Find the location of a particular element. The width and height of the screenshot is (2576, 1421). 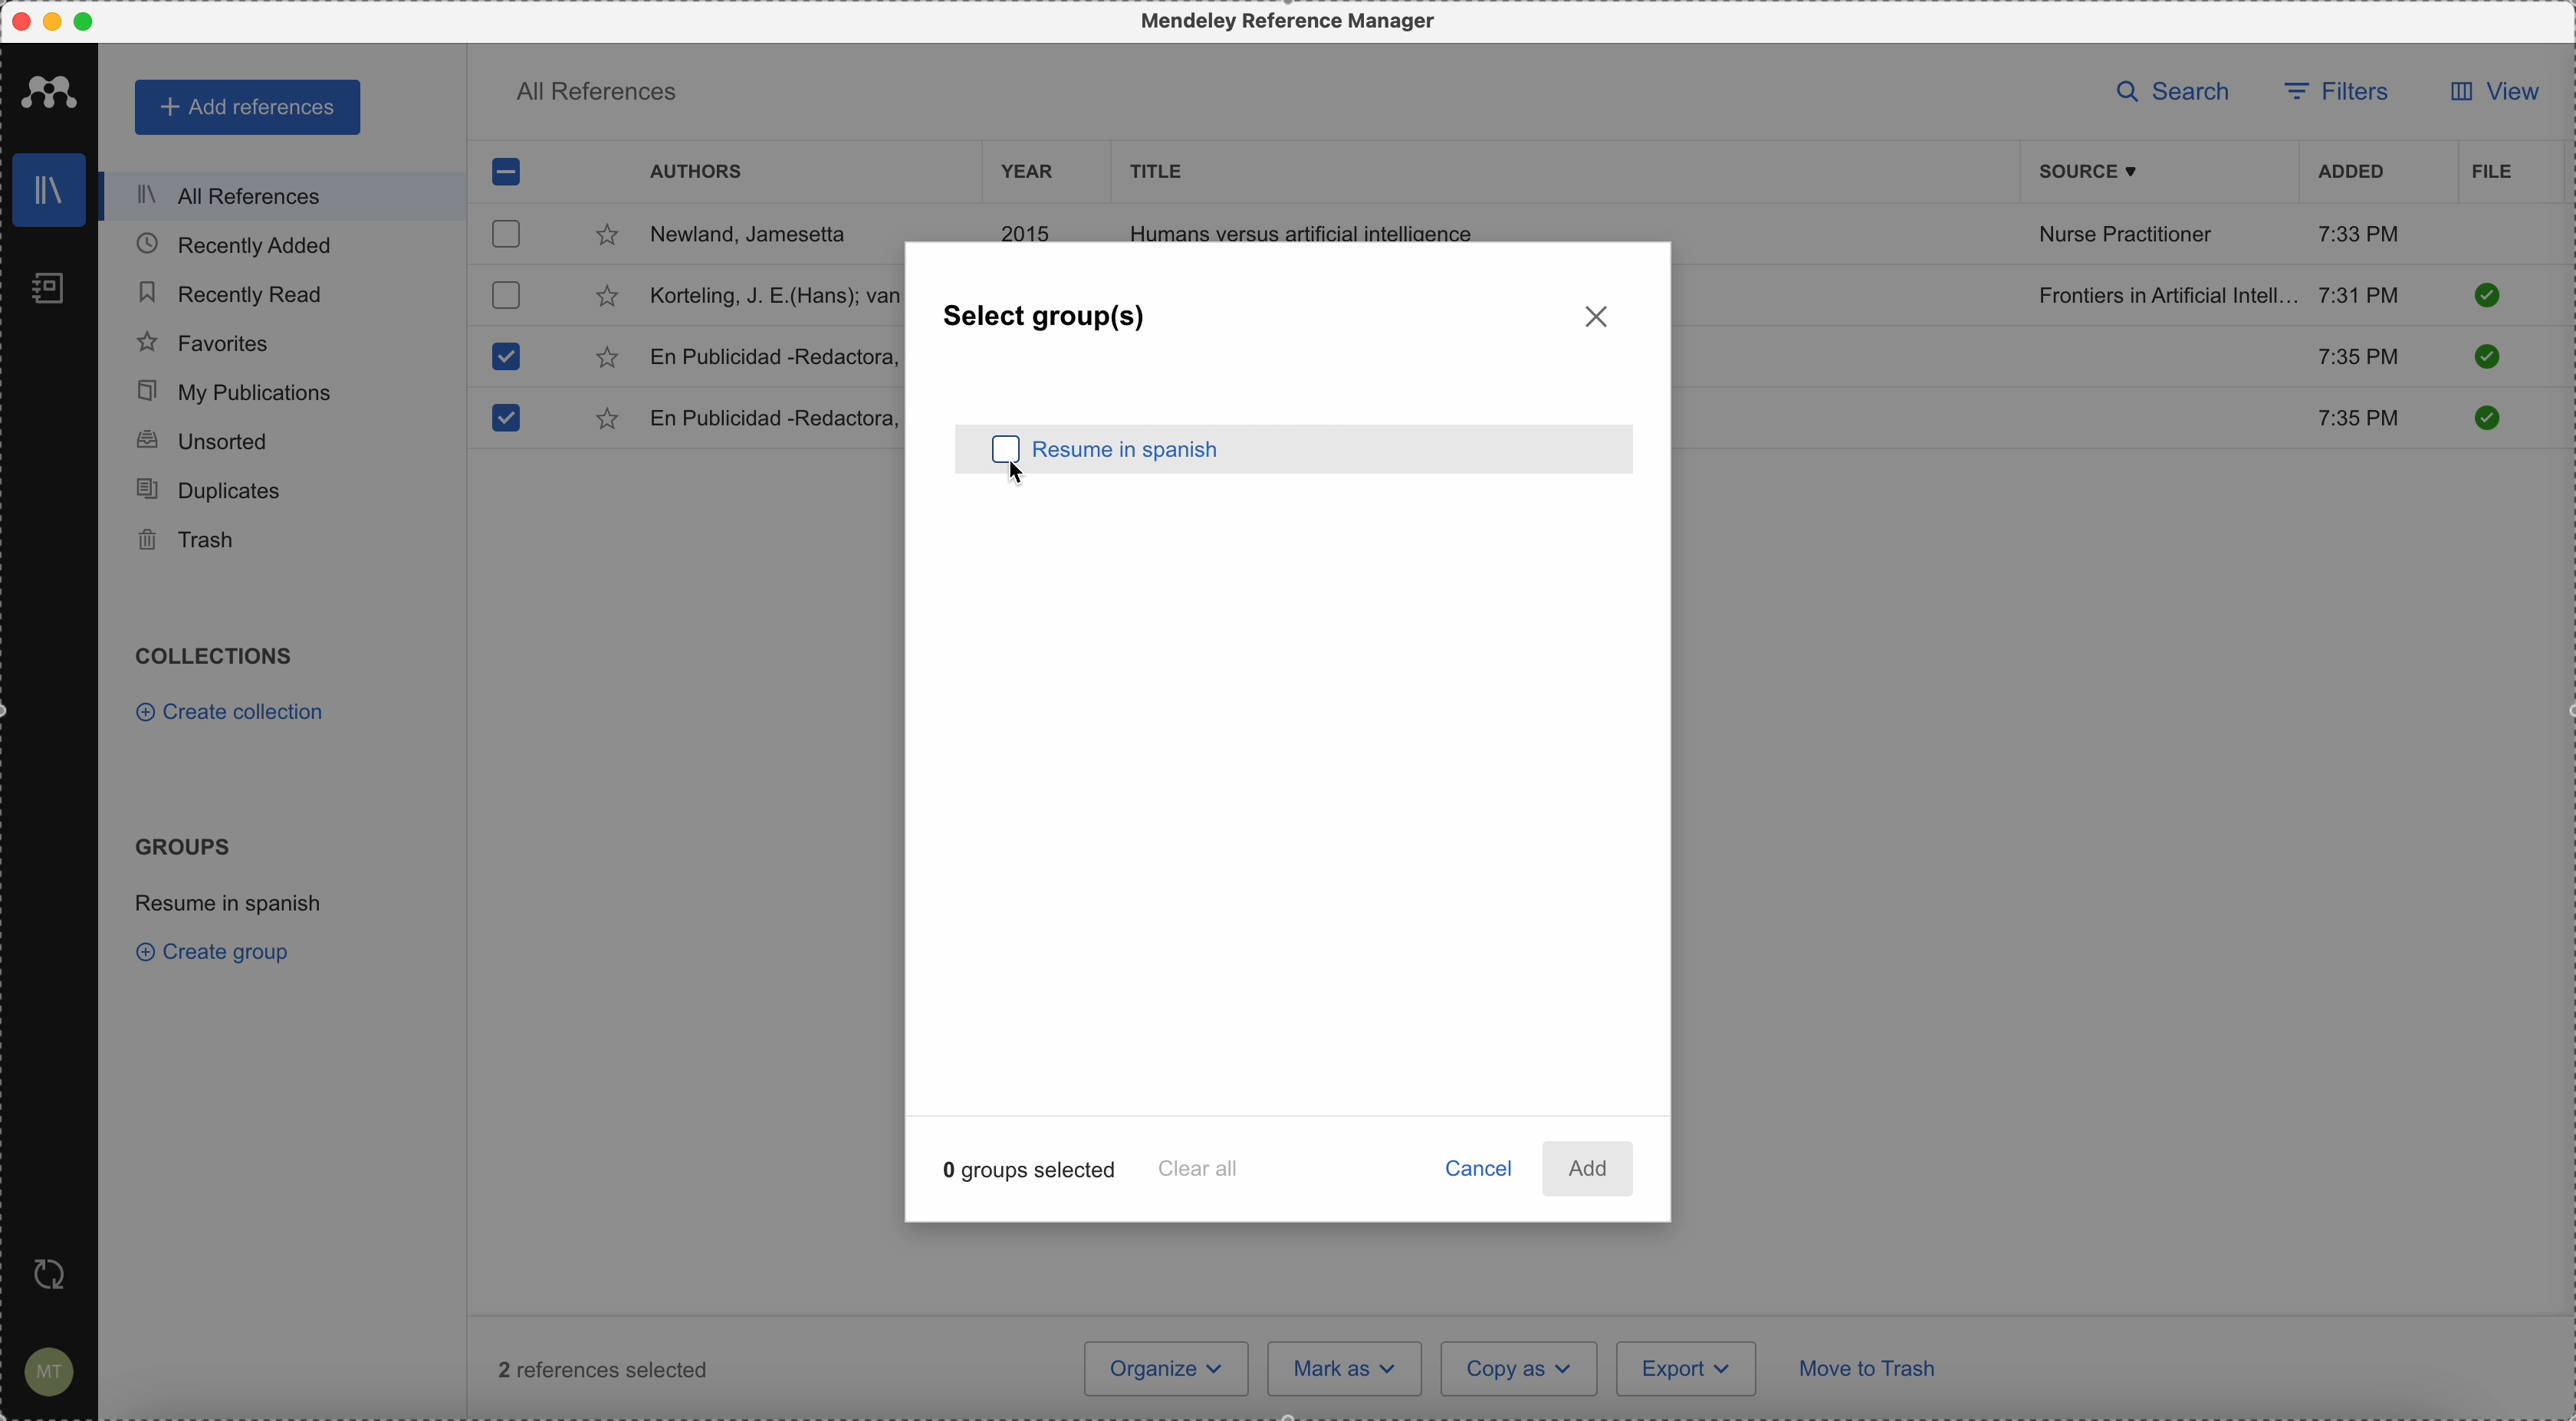

Frontiers in Artificial Intelligence is located at coordinates (2167, 295).